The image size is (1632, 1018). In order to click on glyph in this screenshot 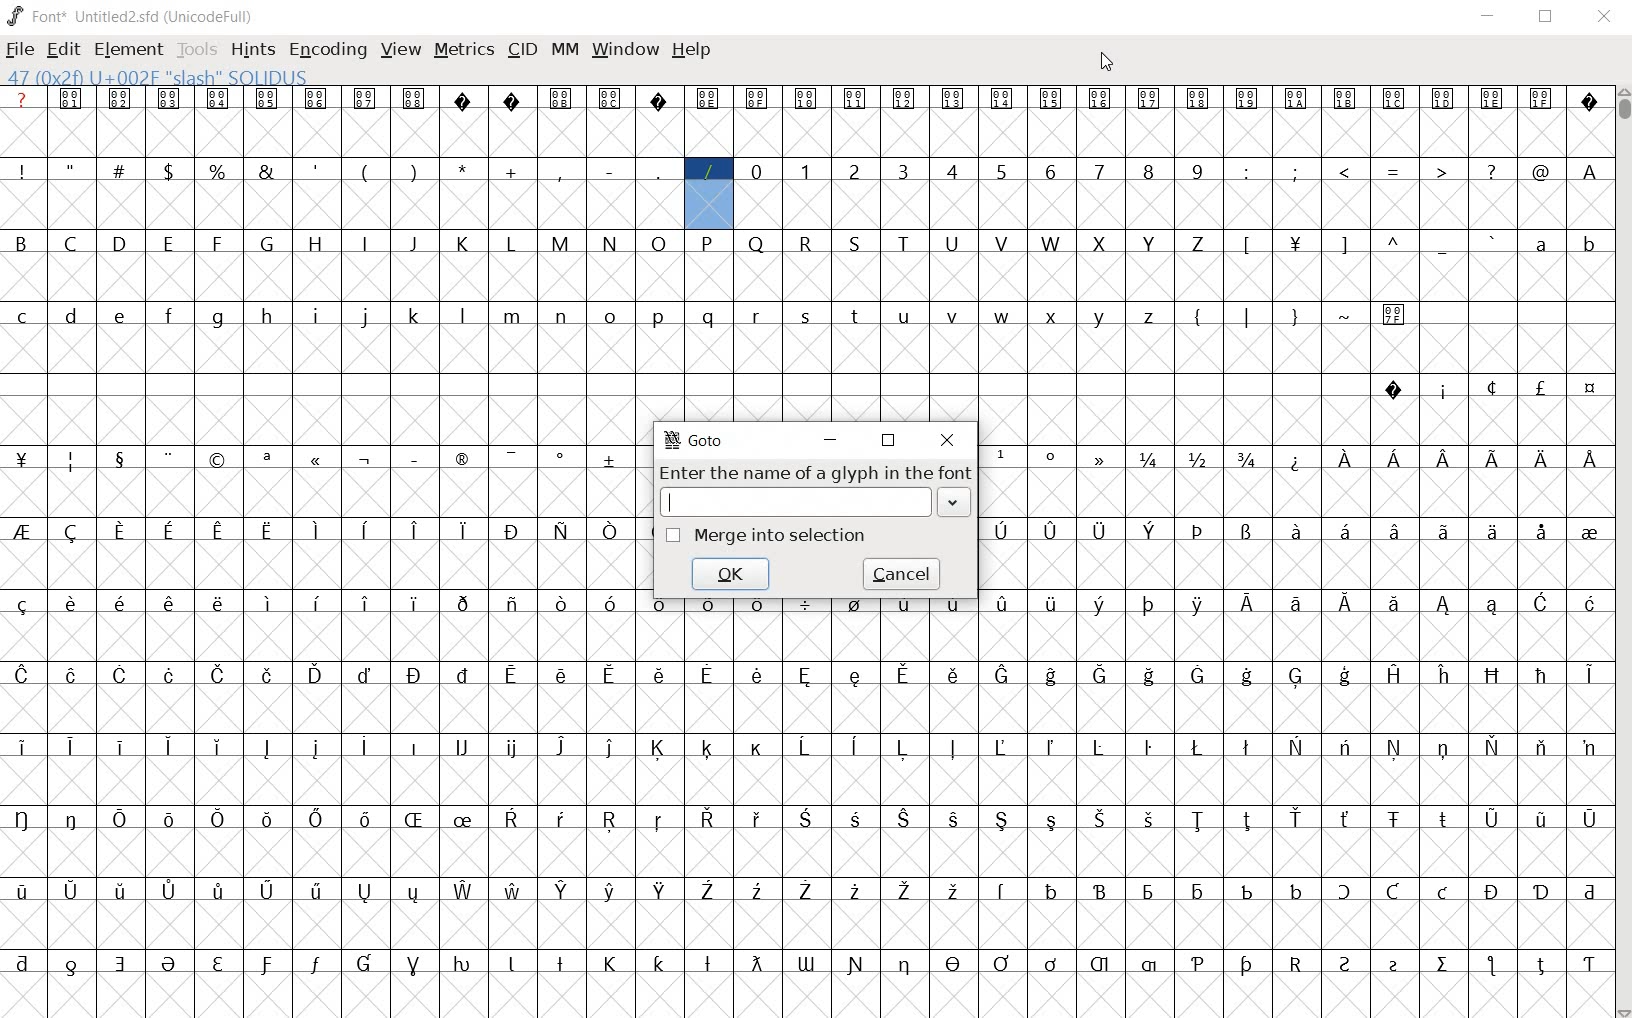, I will do `click(1393, 390)`.